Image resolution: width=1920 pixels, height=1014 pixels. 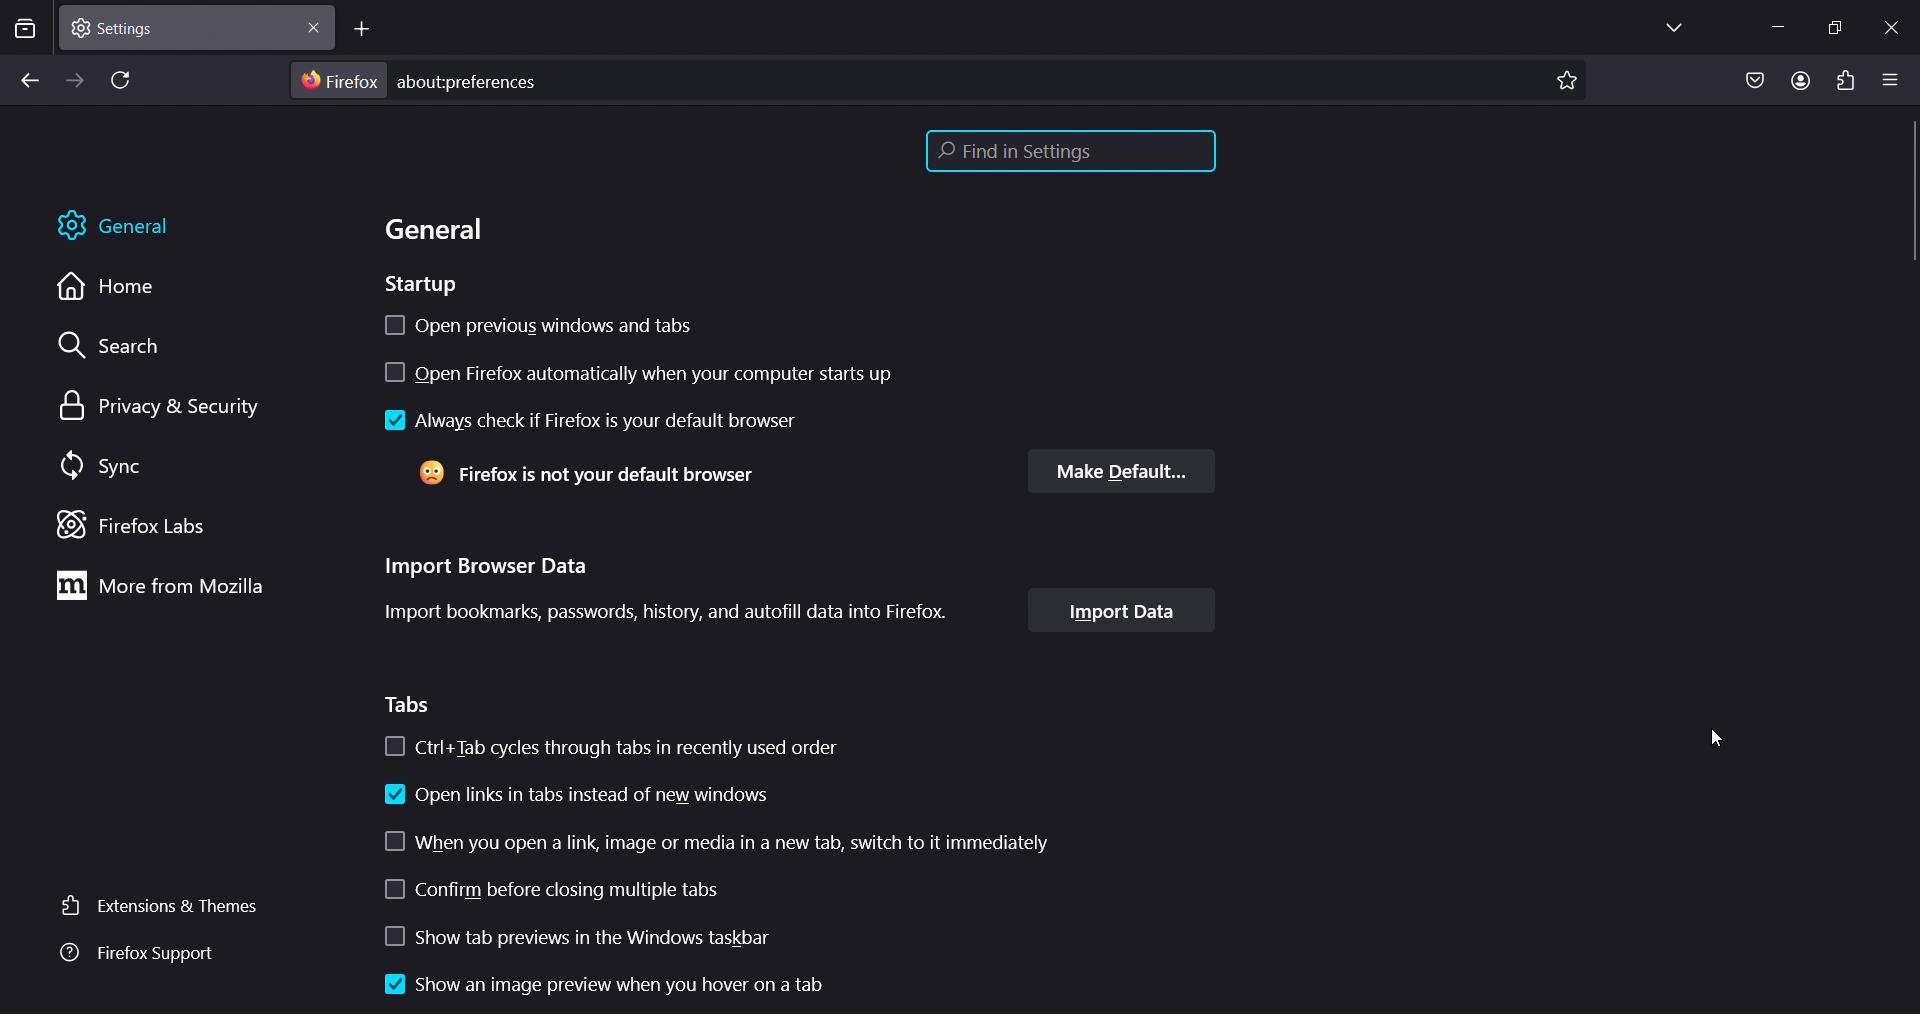 What do you see at coordinates (111, 293) in the screenshot?
I see `home` at bounding box center [111, 293].